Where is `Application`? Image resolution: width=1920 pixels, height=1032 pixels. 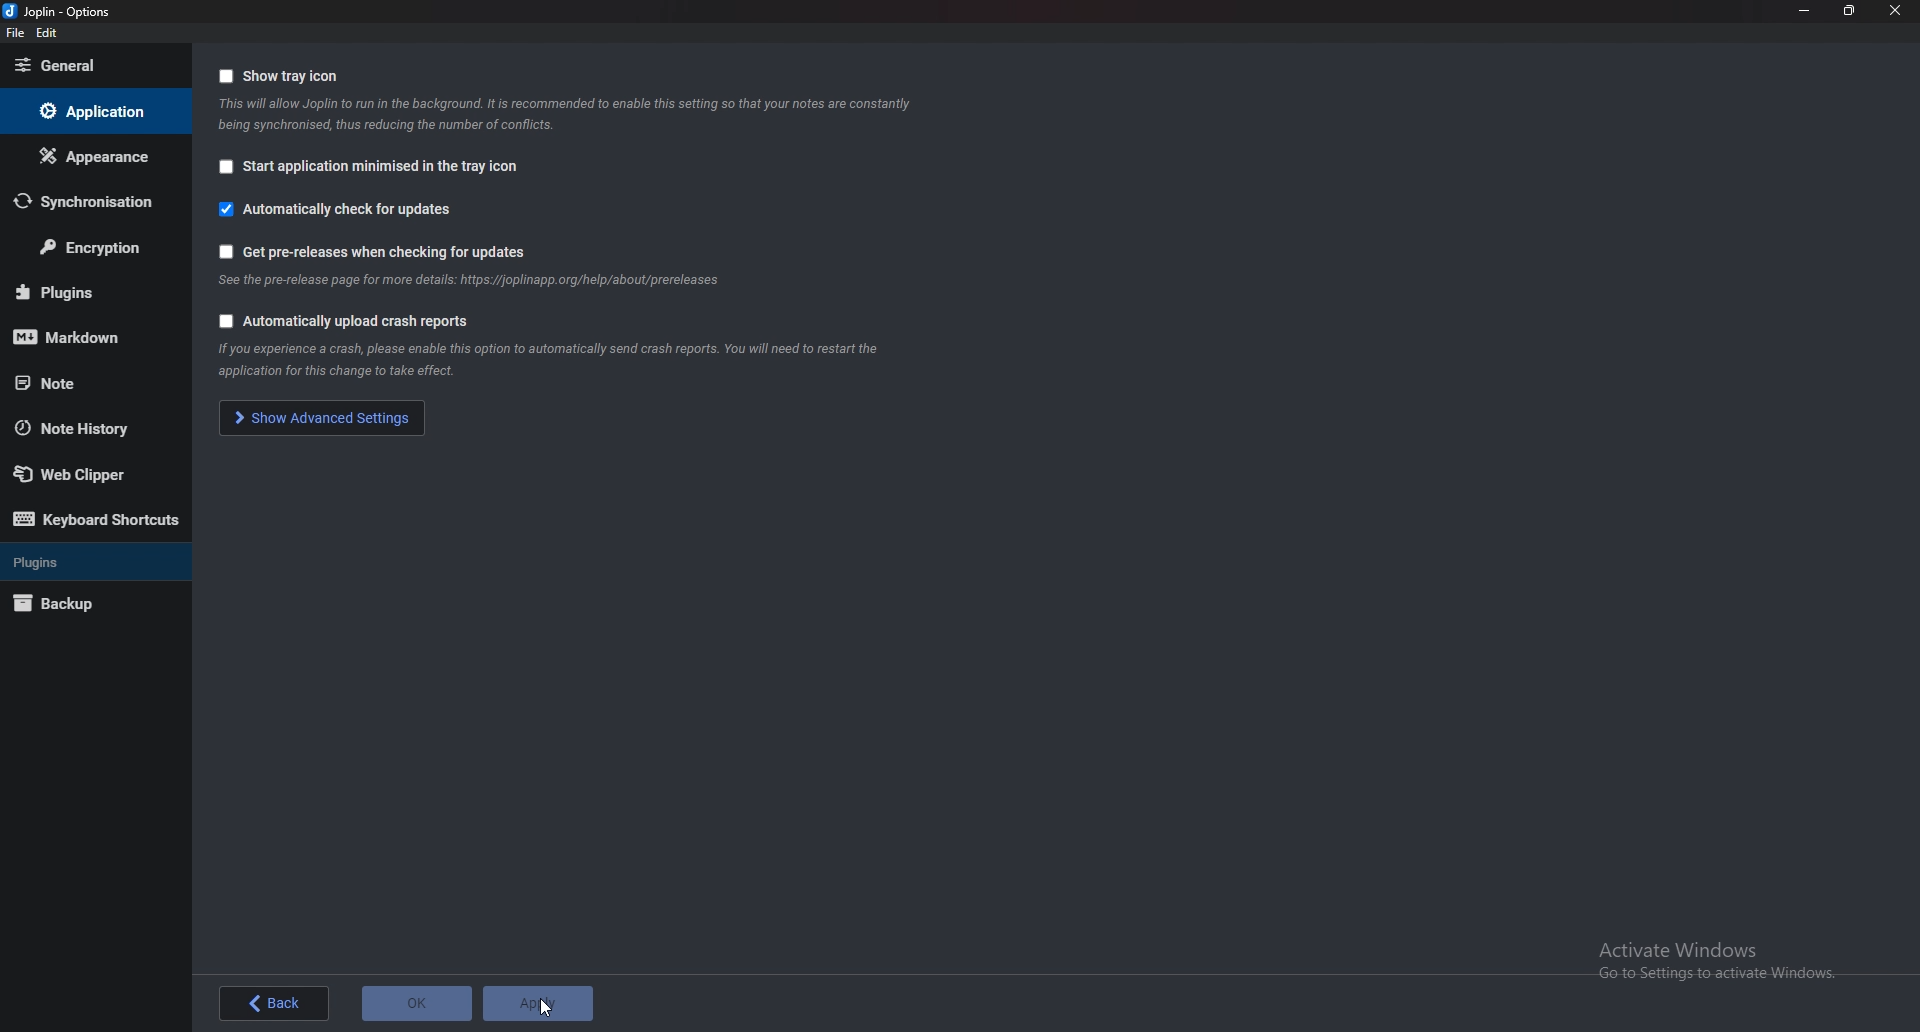 Application is located at coordinates (93, 112).